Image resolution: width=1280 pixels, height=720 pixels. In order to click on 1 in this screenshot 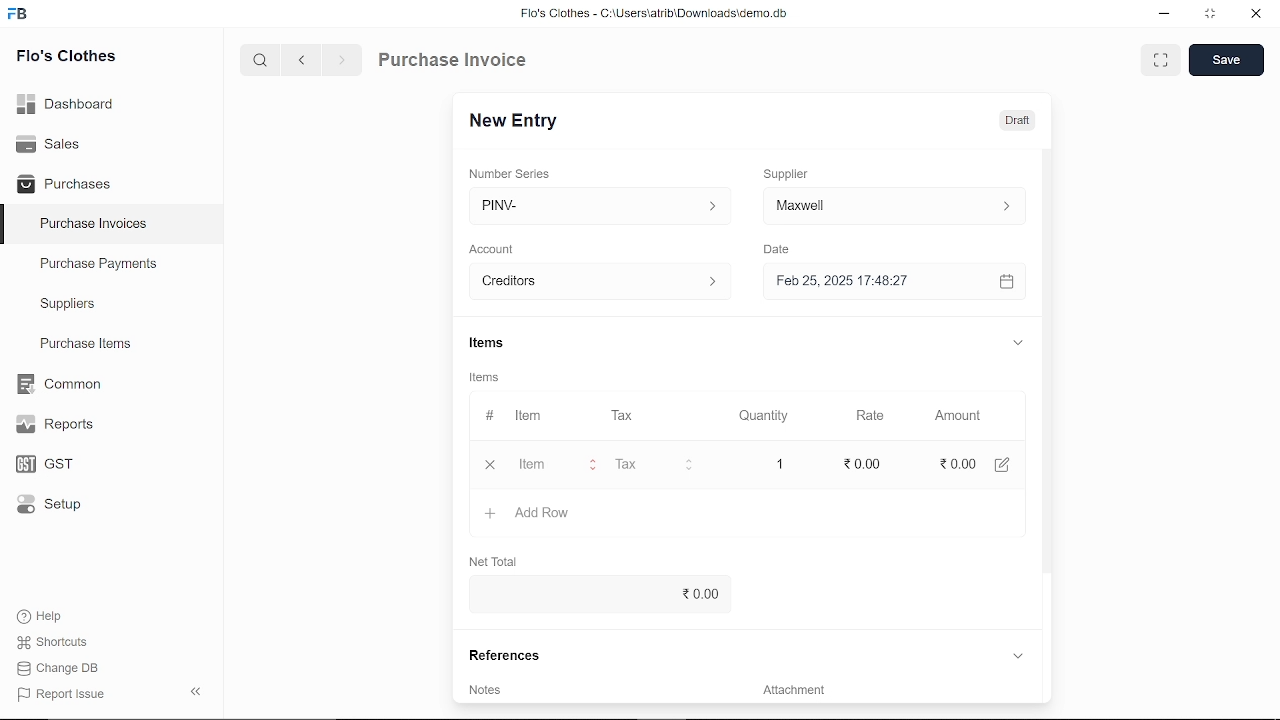, I will do `click(782, 464)`.